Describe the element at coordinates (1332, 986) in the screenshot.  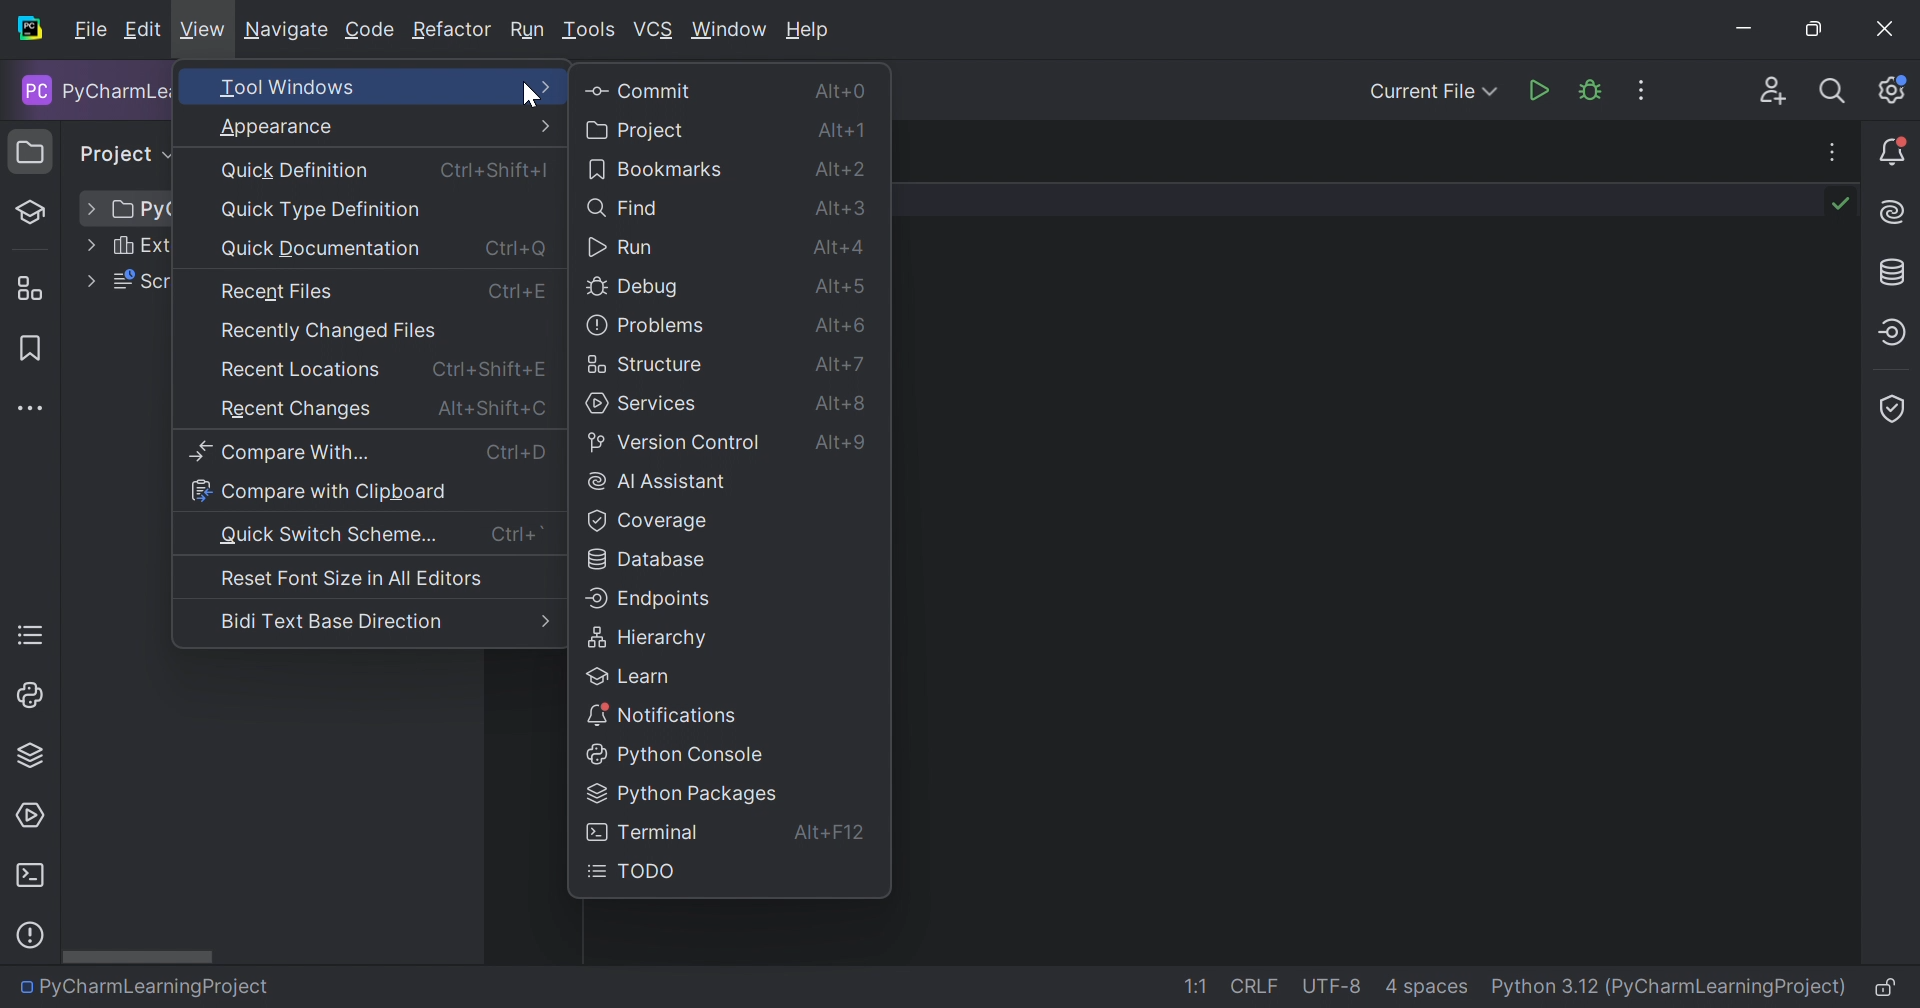
I see `UTF-8` at that location.